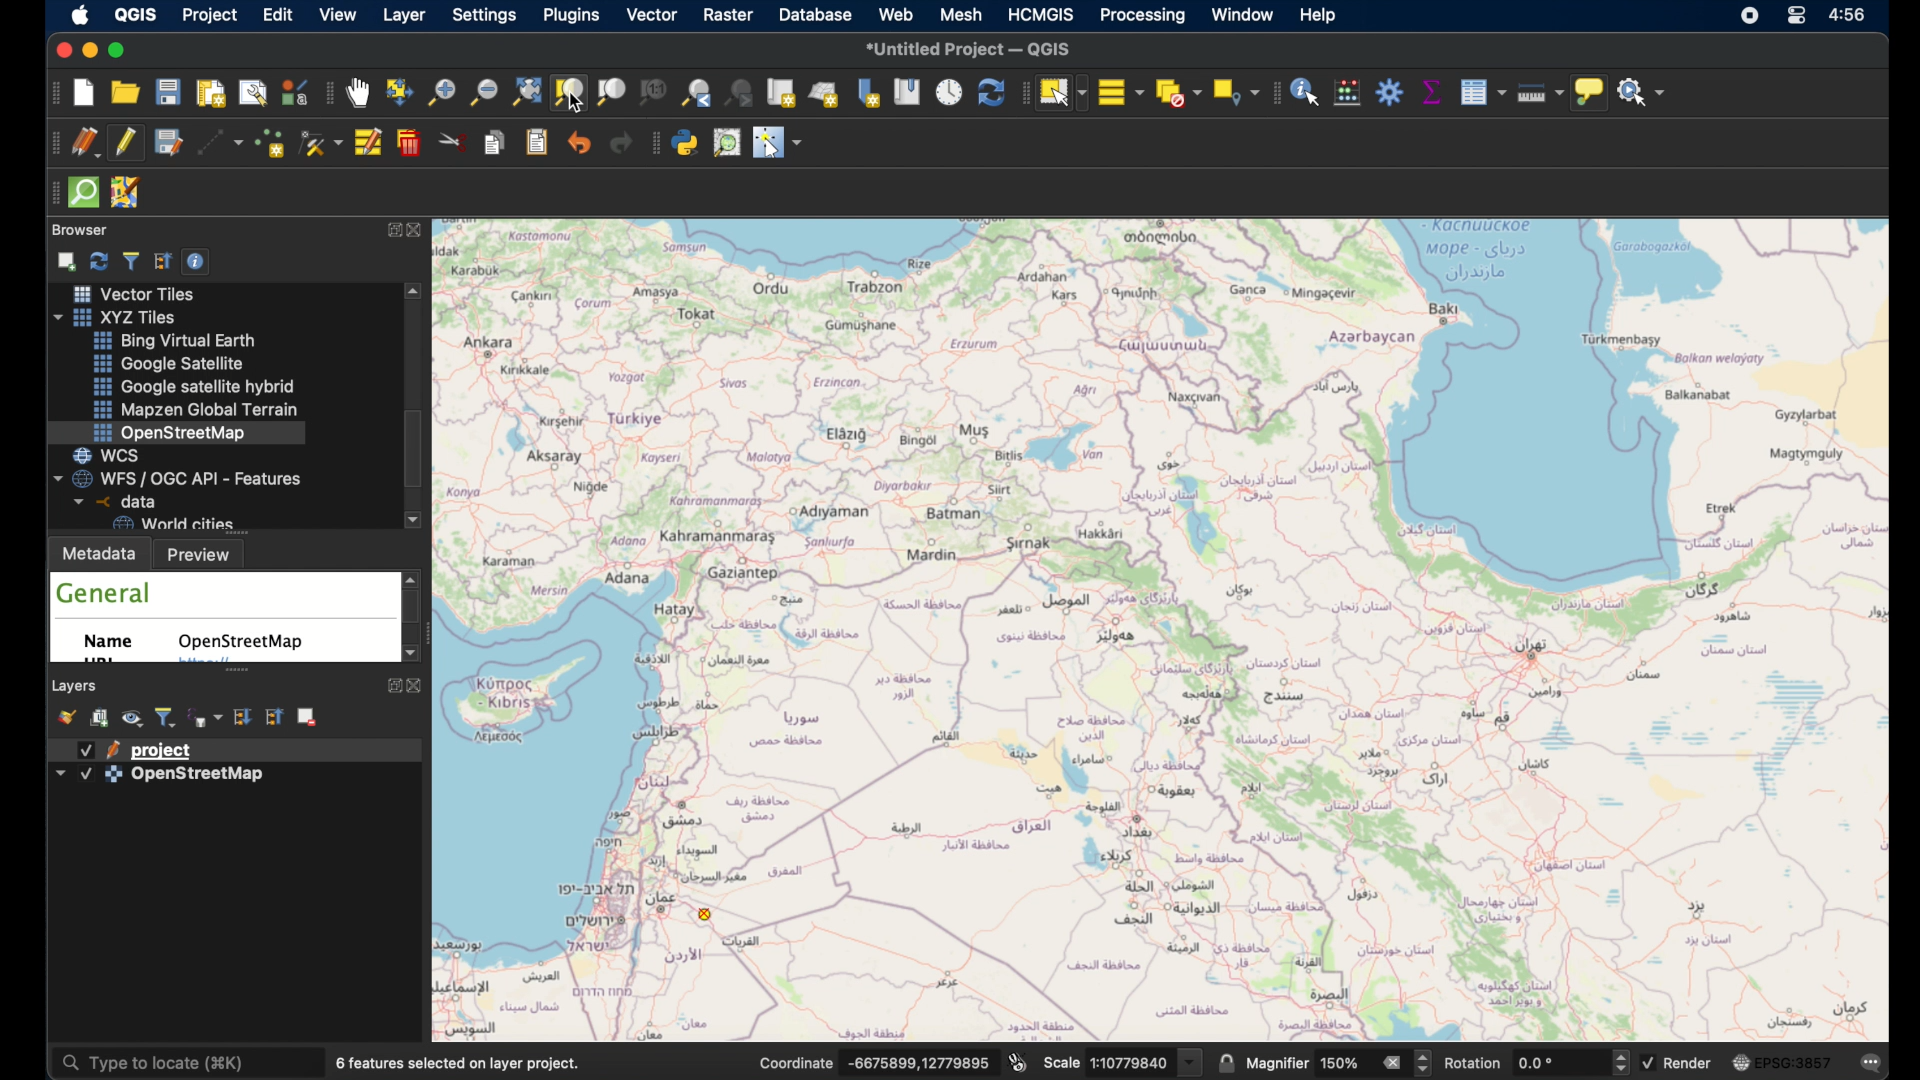 This screenshot has width=1920, height=1080. Describe the element at coordinates (778, 142) in the screenshot. I see `switches the mouse cursor to a configurable pointer` at that location.